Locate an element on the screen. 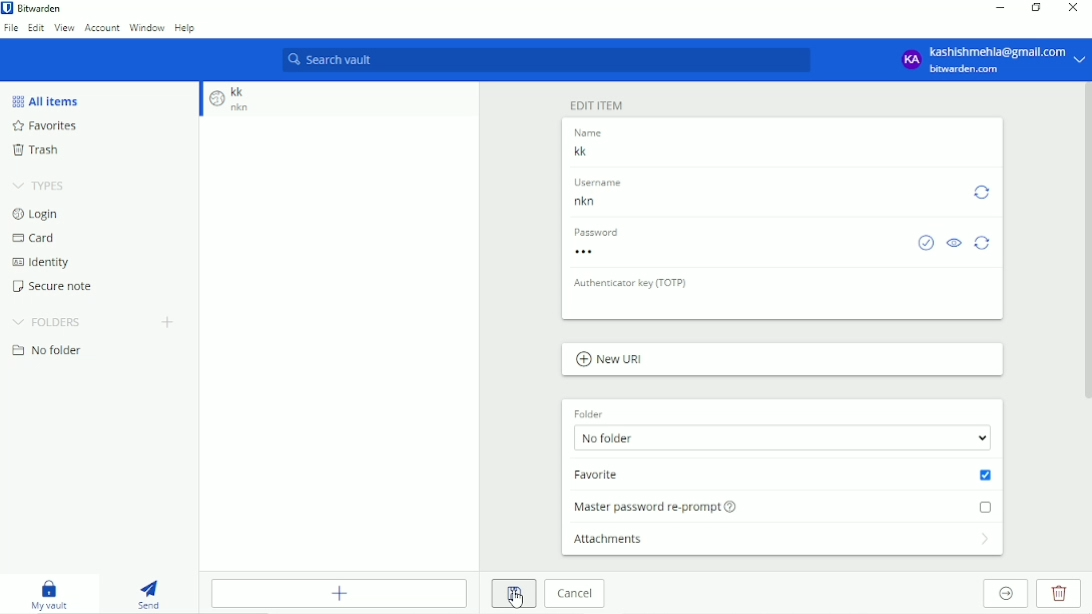 The image size is (1092, 614). Password is located at coordinates (604, 250).